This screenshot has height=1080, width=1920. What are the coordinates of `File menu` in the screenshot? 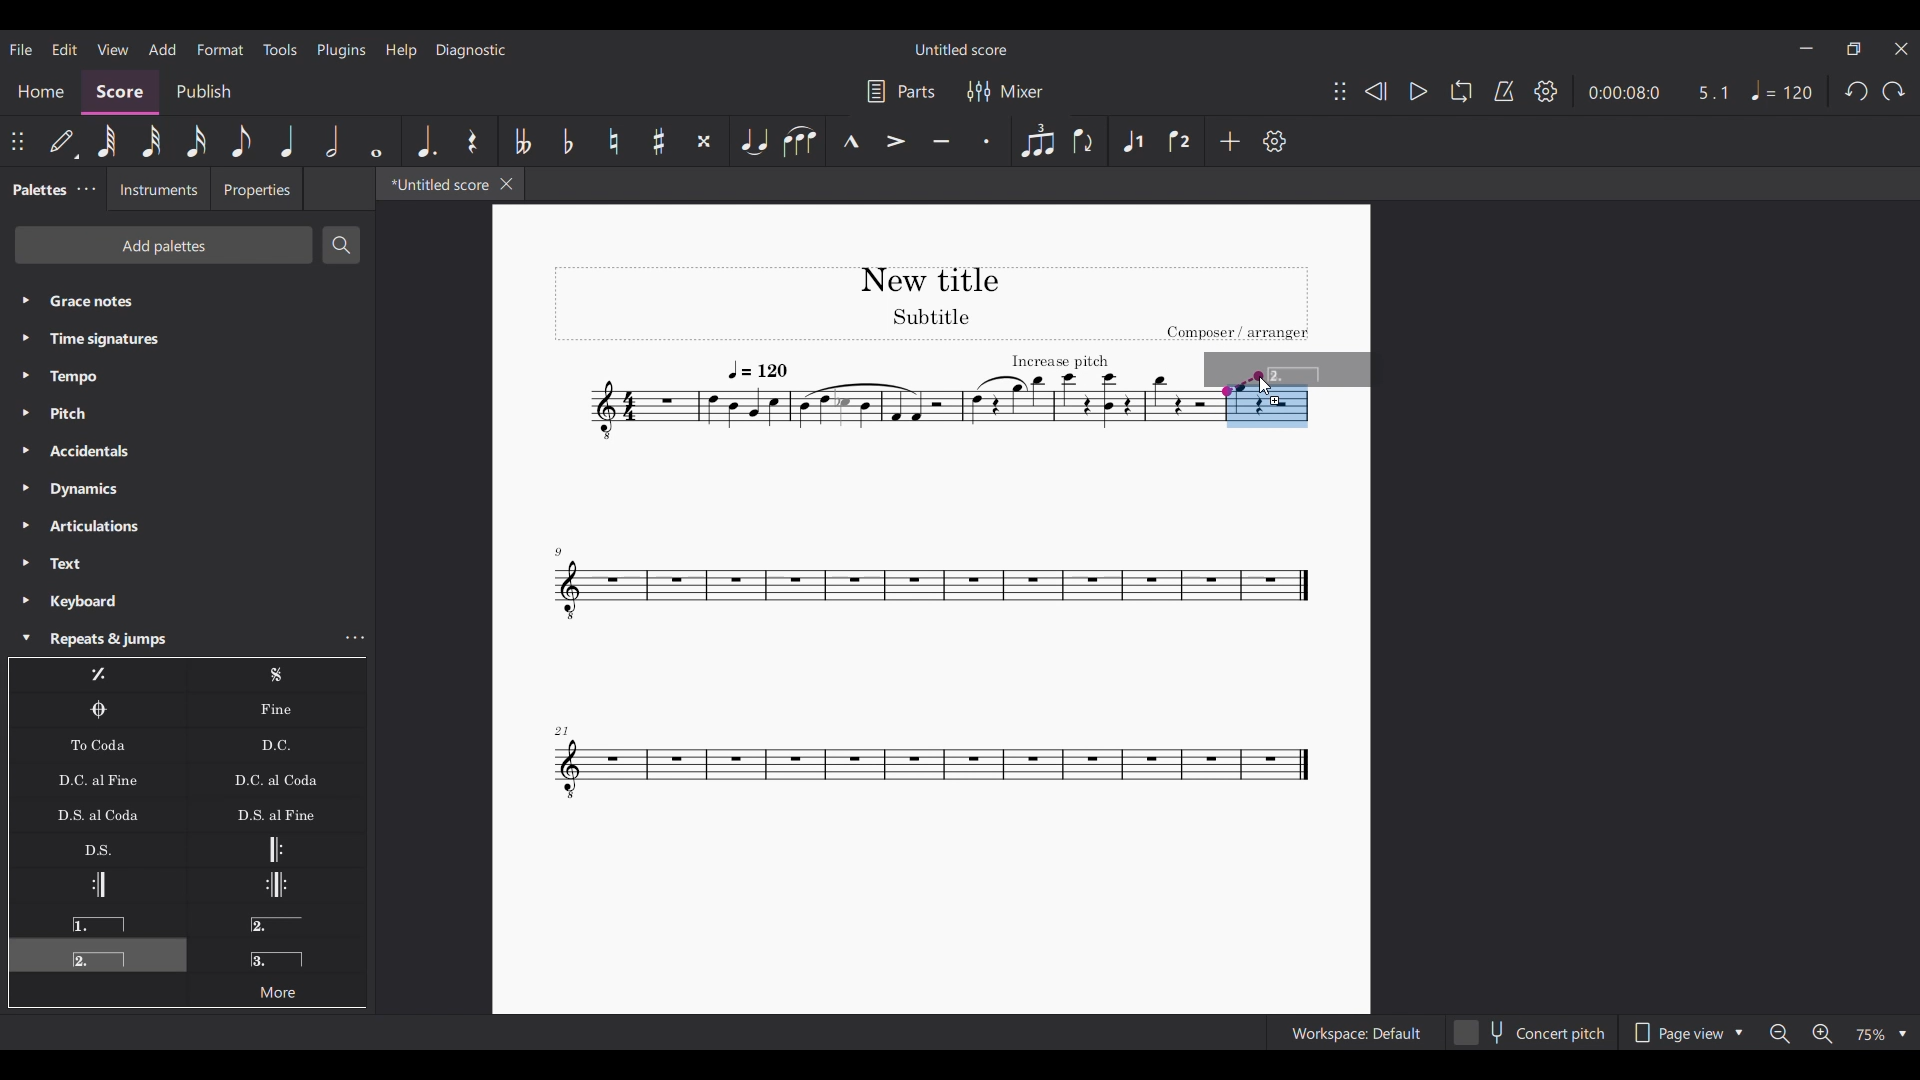 It's located at (21, 50).